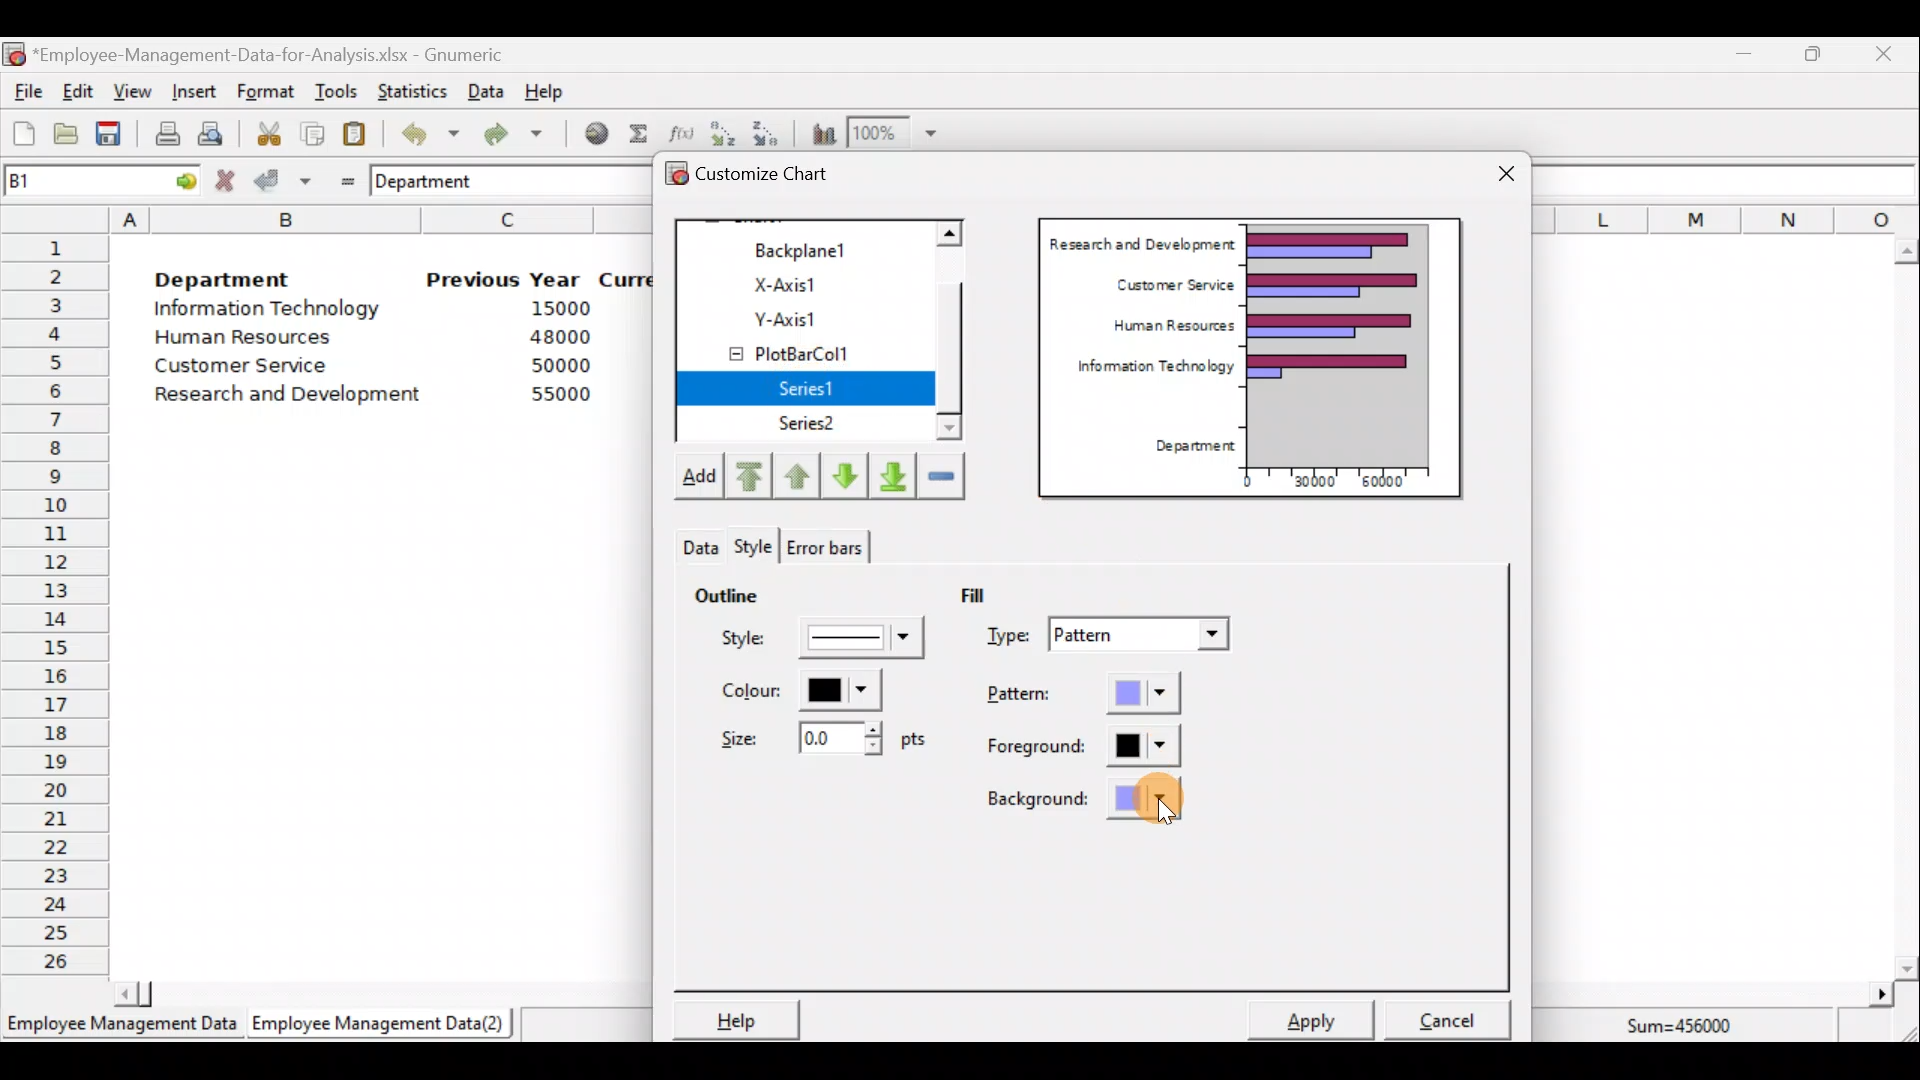 Image resolution: width=1920 pixels, height=1080 pixels. I want to click on Outline, so click(726, 592).